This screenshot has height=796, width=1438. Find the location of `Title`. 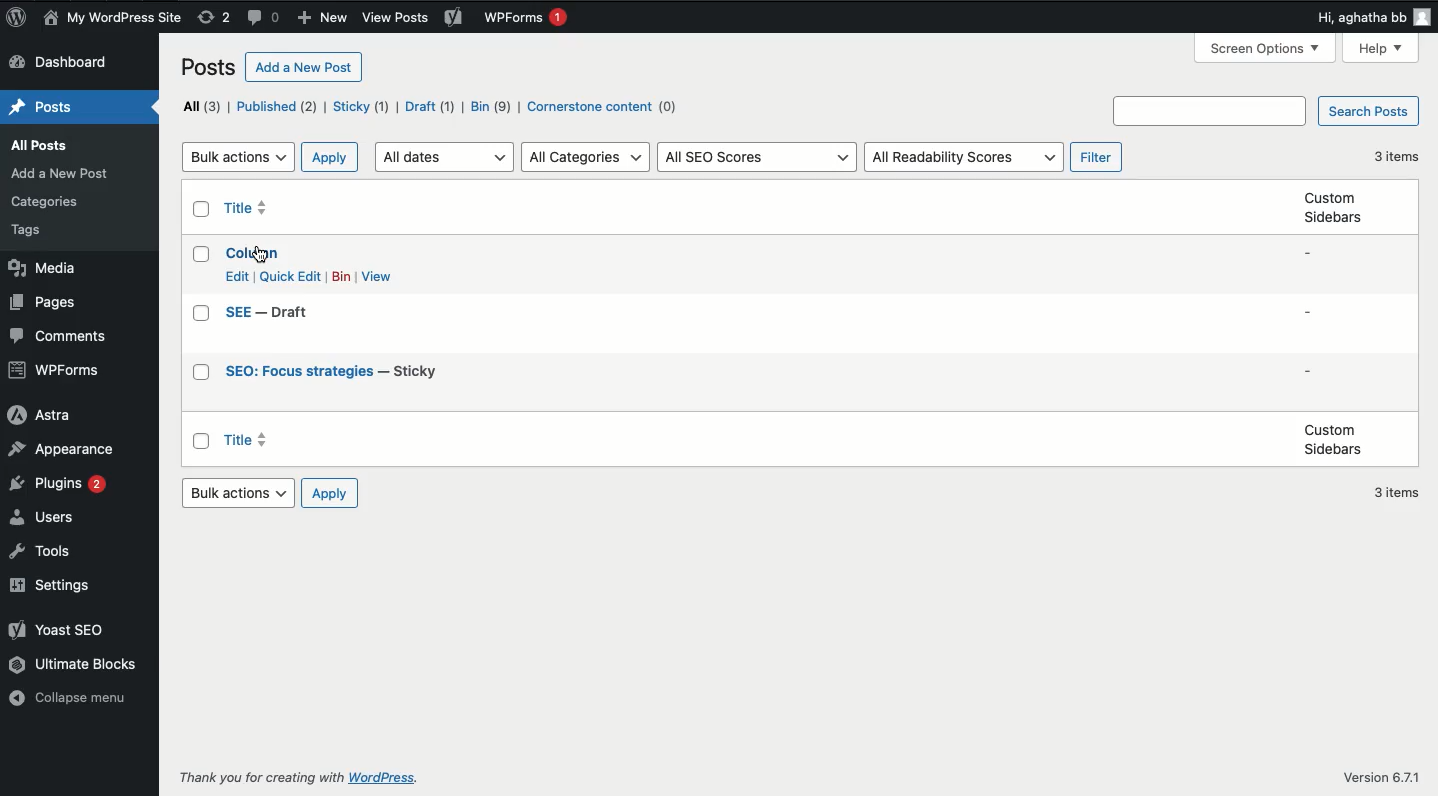

Title is located at coordinates (268, 312).